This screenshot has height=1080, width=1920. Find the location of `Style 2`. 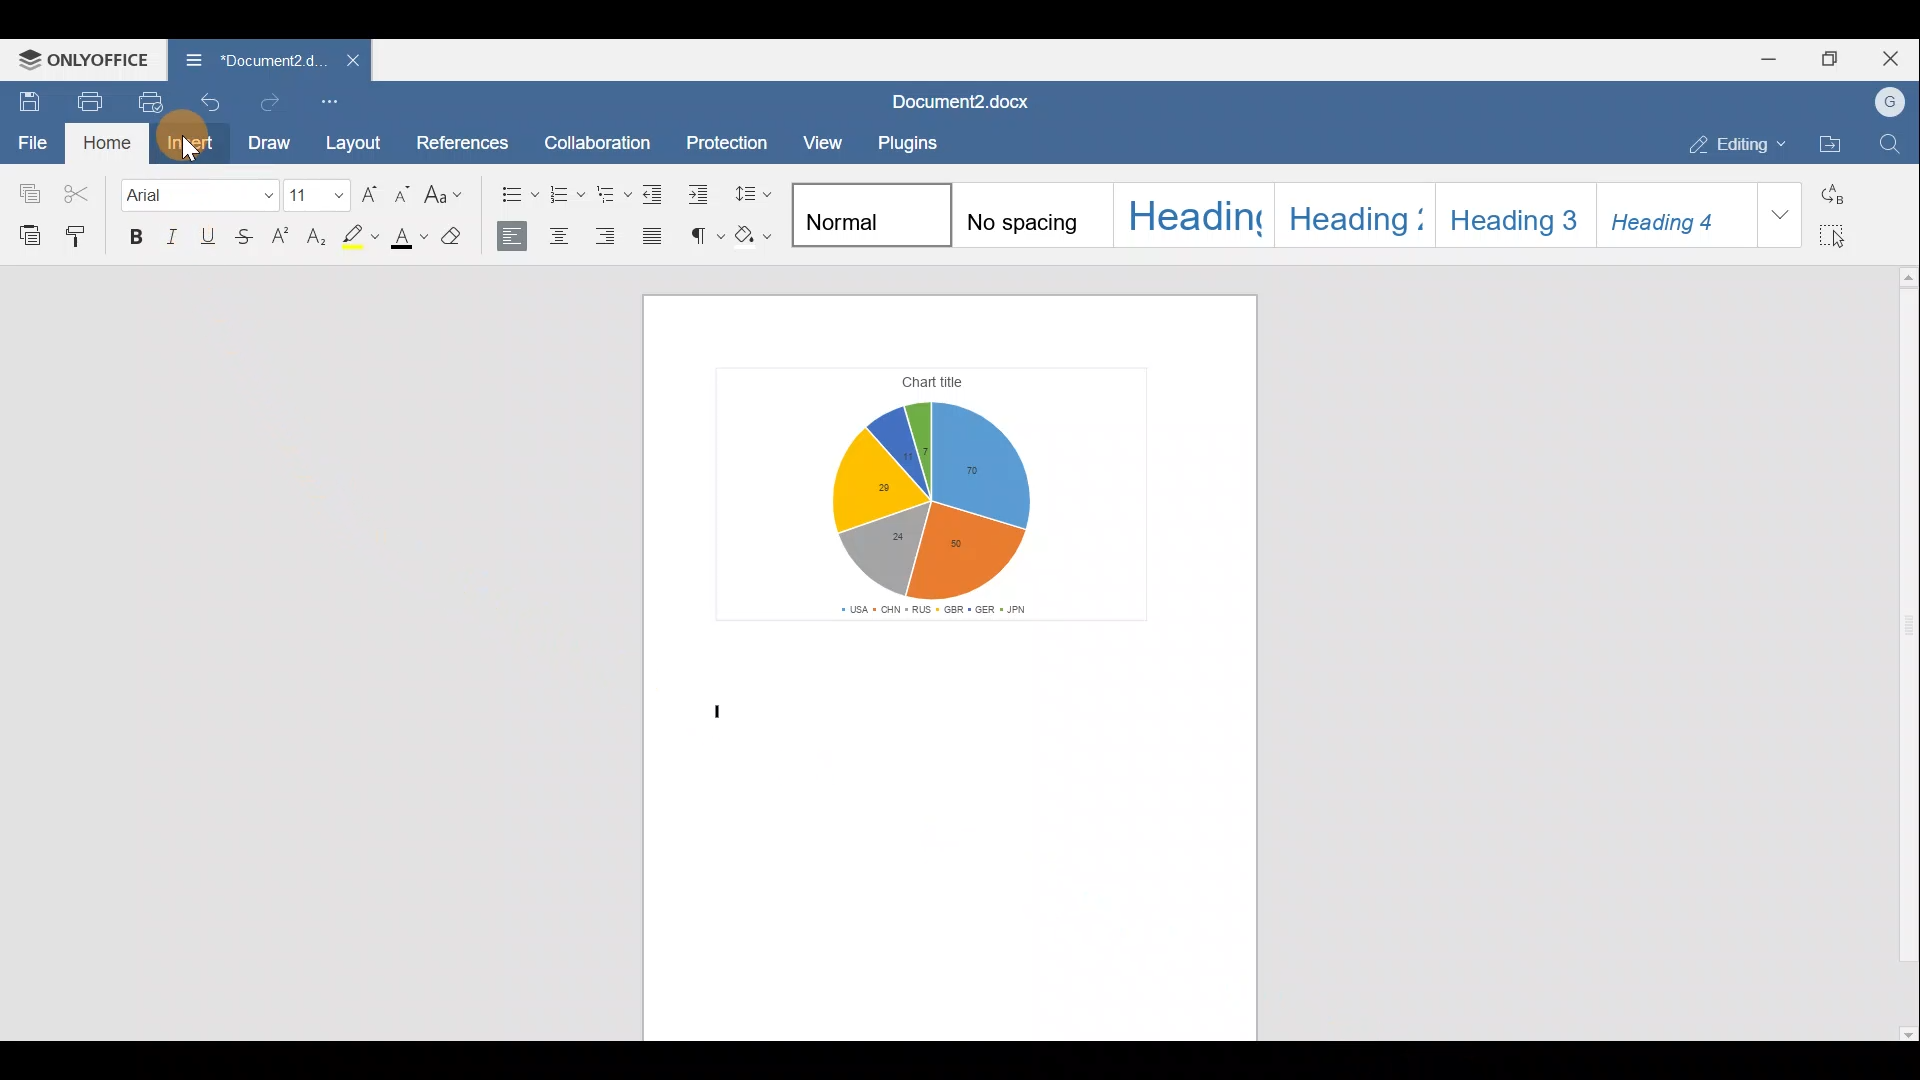

Style 2 is located at coordinates (1037, 216).